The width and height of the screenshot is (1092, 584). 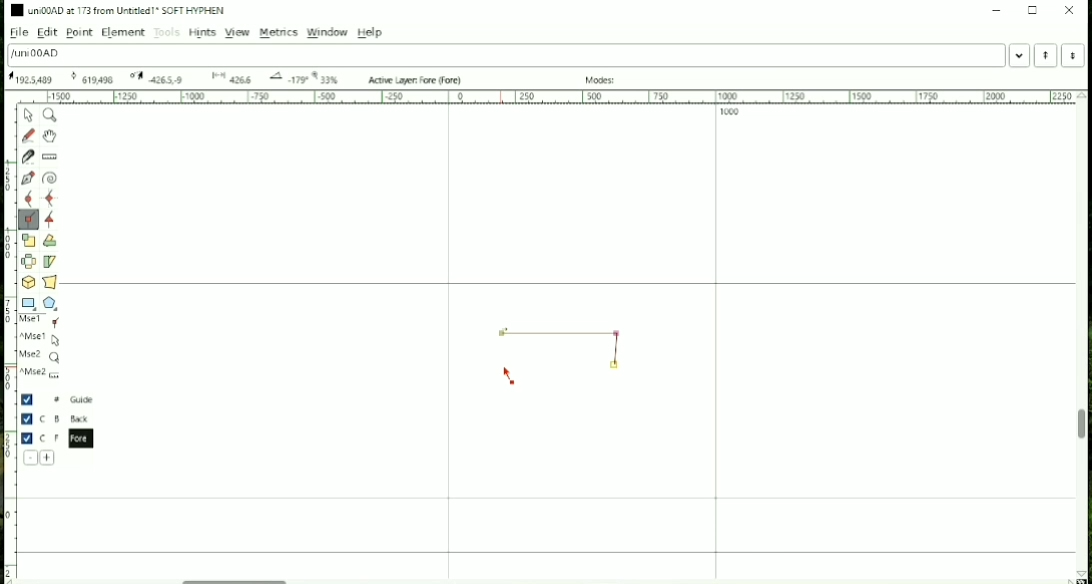 What do you see at coordinates (30, 115) in the screenshot?
I see `Pointer` at bounding box center [30, 115].